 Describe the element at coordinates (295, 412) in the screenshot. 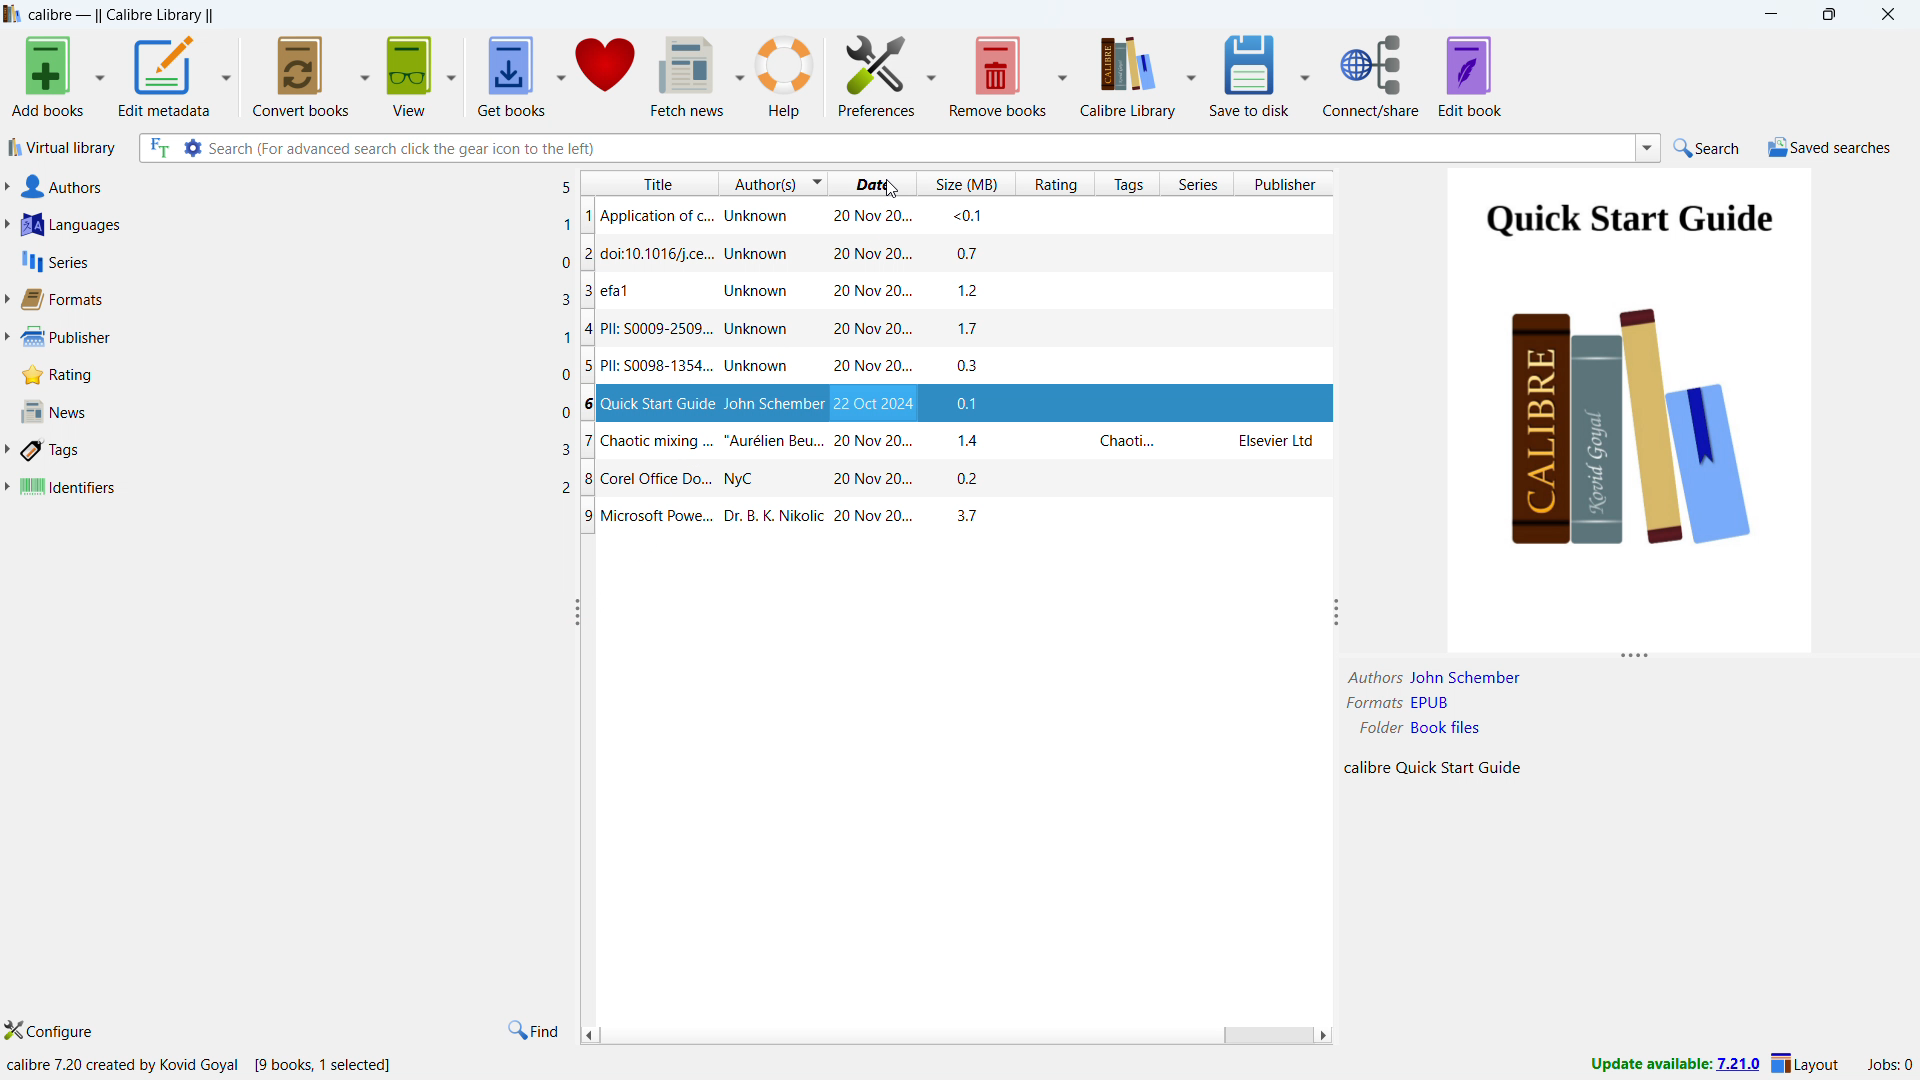

I see `news` at that location.